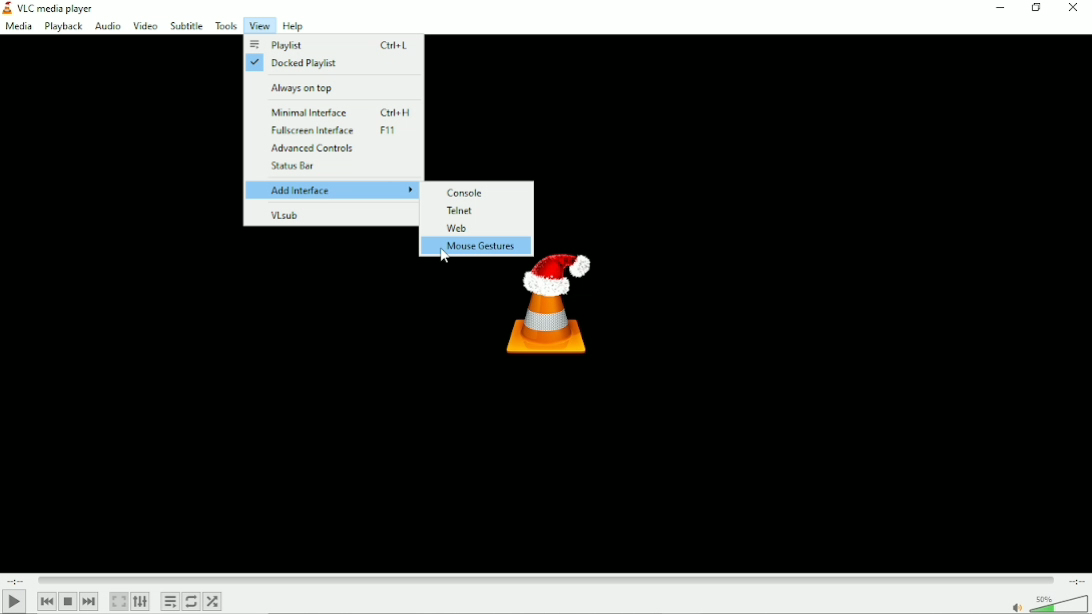 The image size is (1092, 614). What do you see at coordinates (69, 602) in the screenshot?
I see `Stop playback` at bounding box center [69, 602].